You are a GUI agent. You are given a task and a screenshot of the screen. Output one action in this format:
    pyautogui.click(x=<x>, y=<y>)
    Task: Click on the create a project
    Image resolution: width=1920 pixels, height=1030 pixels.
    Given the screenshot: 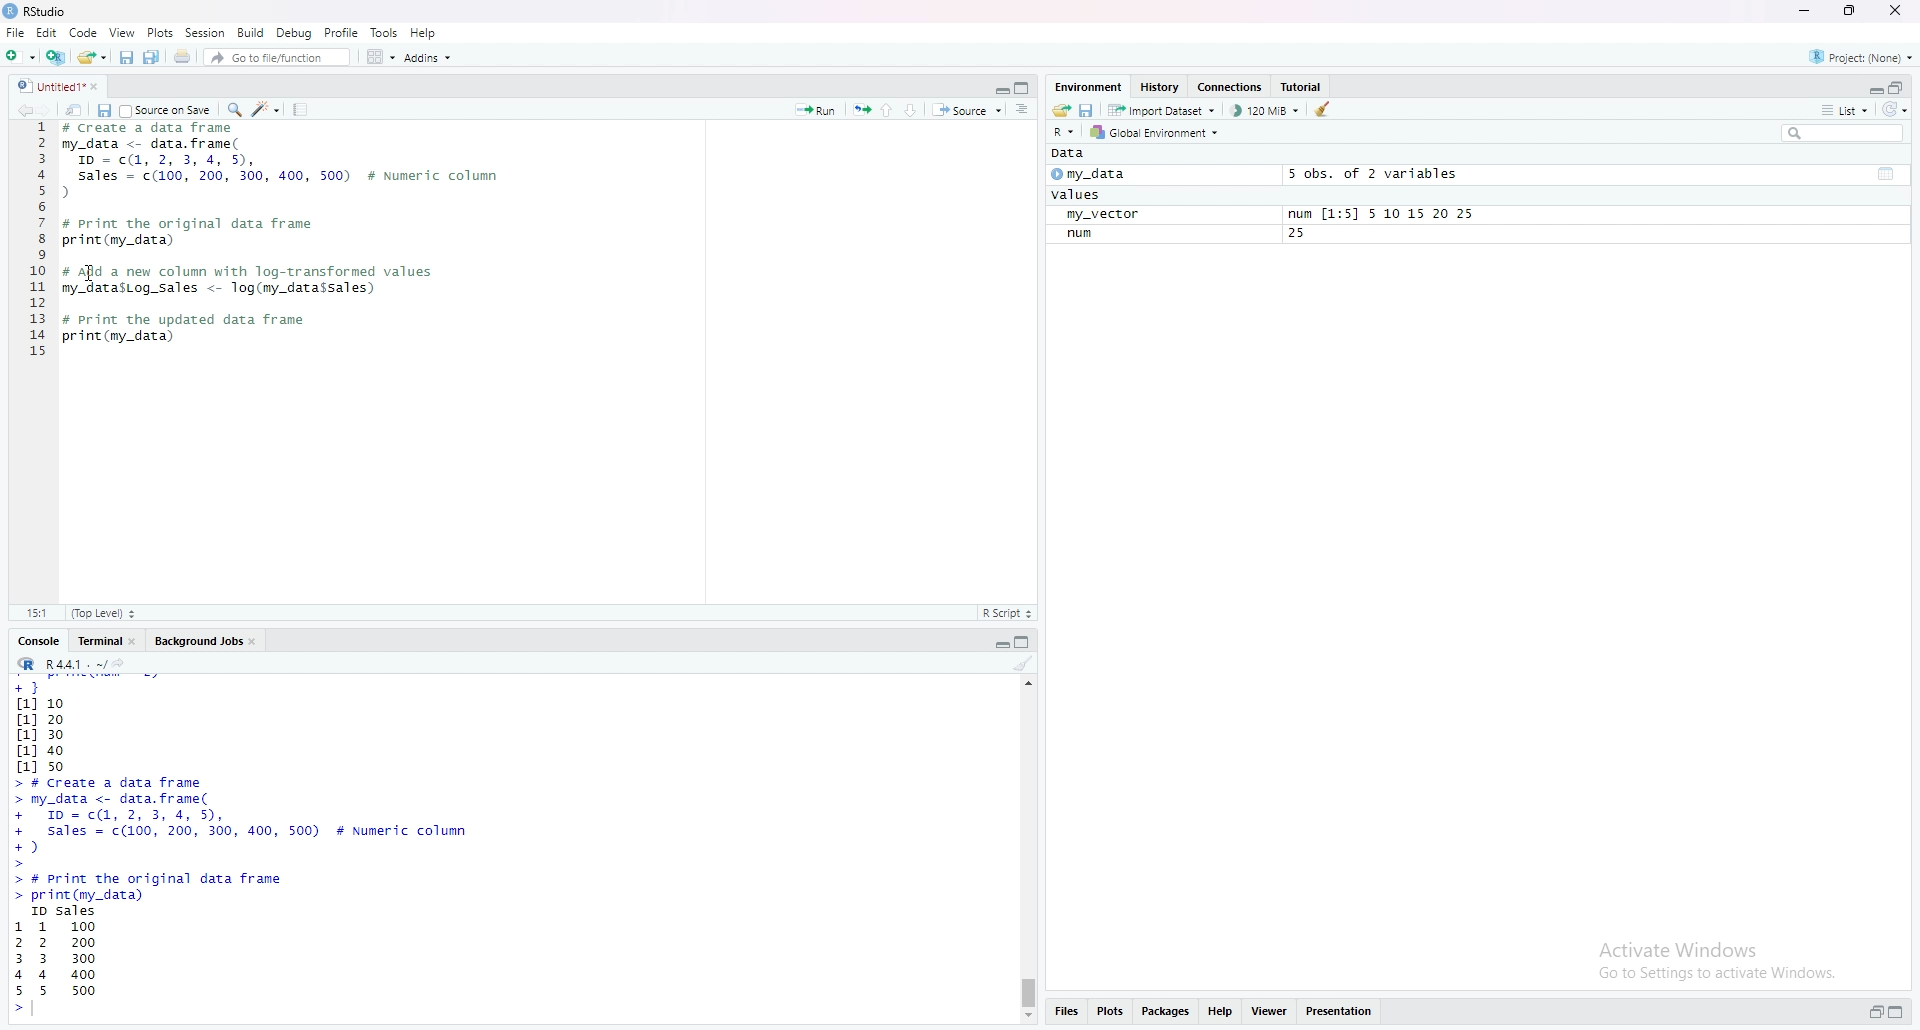 What is the action you would take?
    pyautogui.click(x=56, y=57)
    